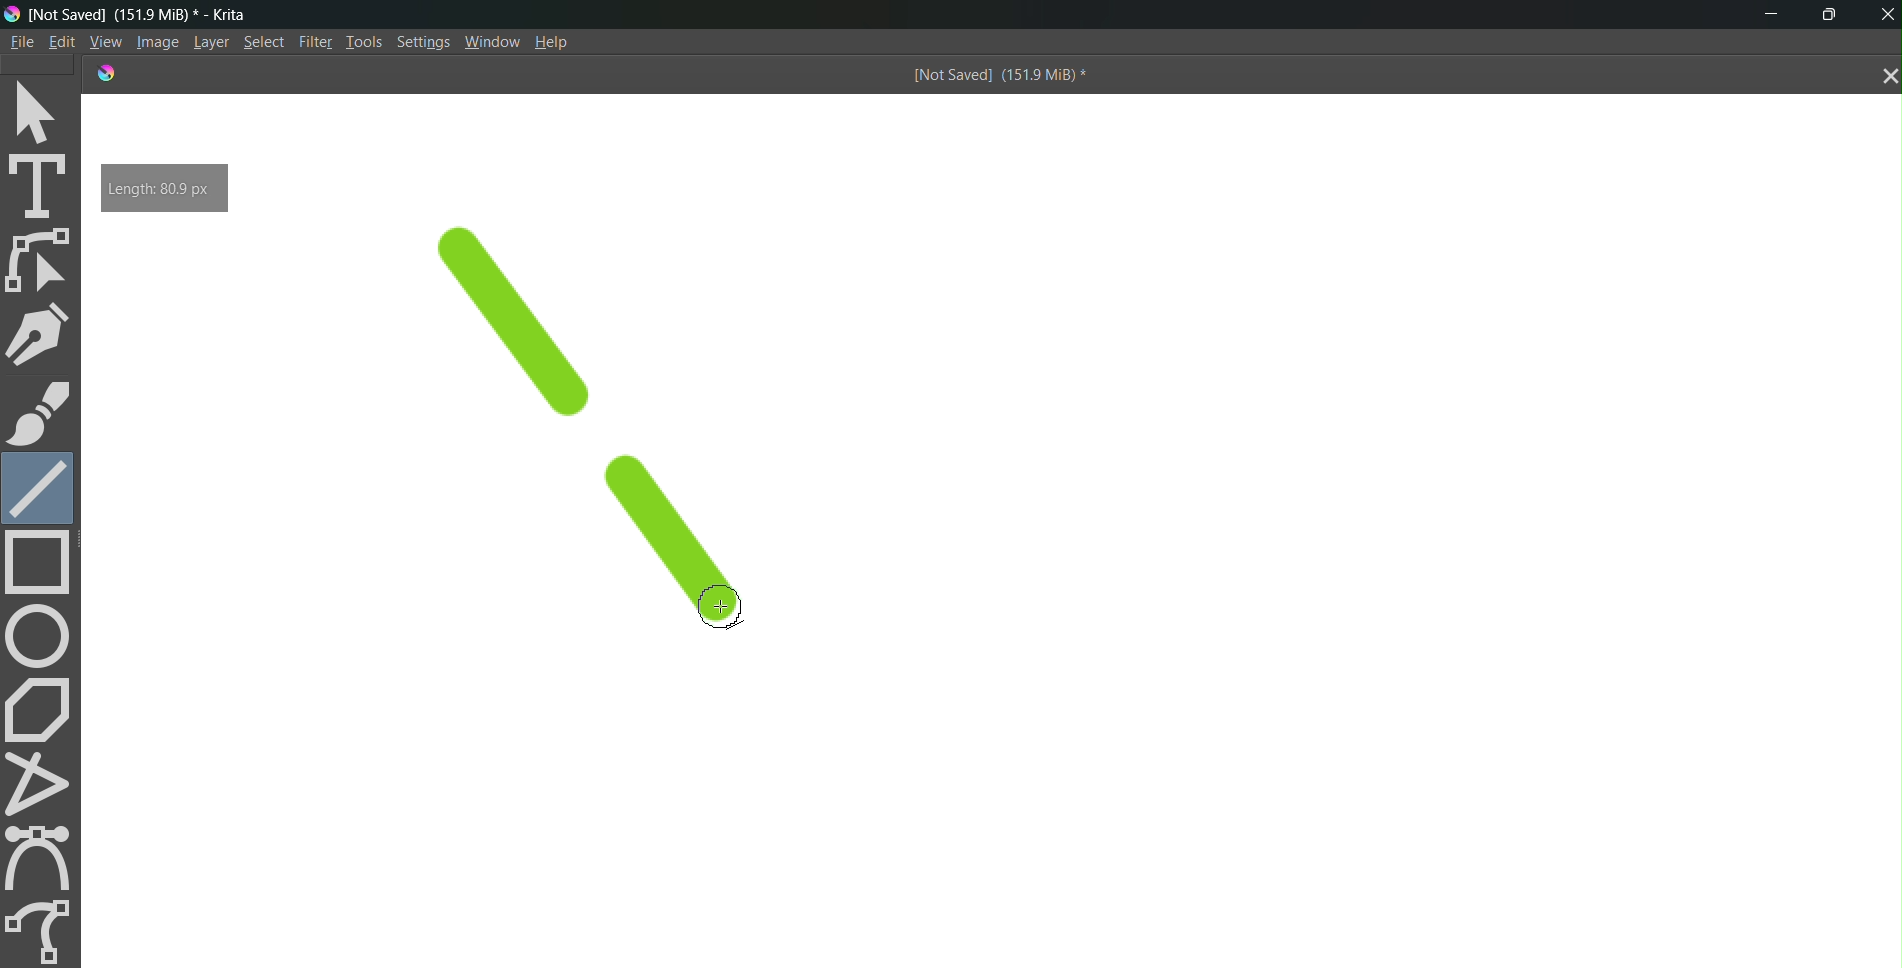 This screenshot has width=1902, height=968. What do you see at coordinates (264, 43) in the screenshot?
I see `Select` at bounding box center [264, 43].